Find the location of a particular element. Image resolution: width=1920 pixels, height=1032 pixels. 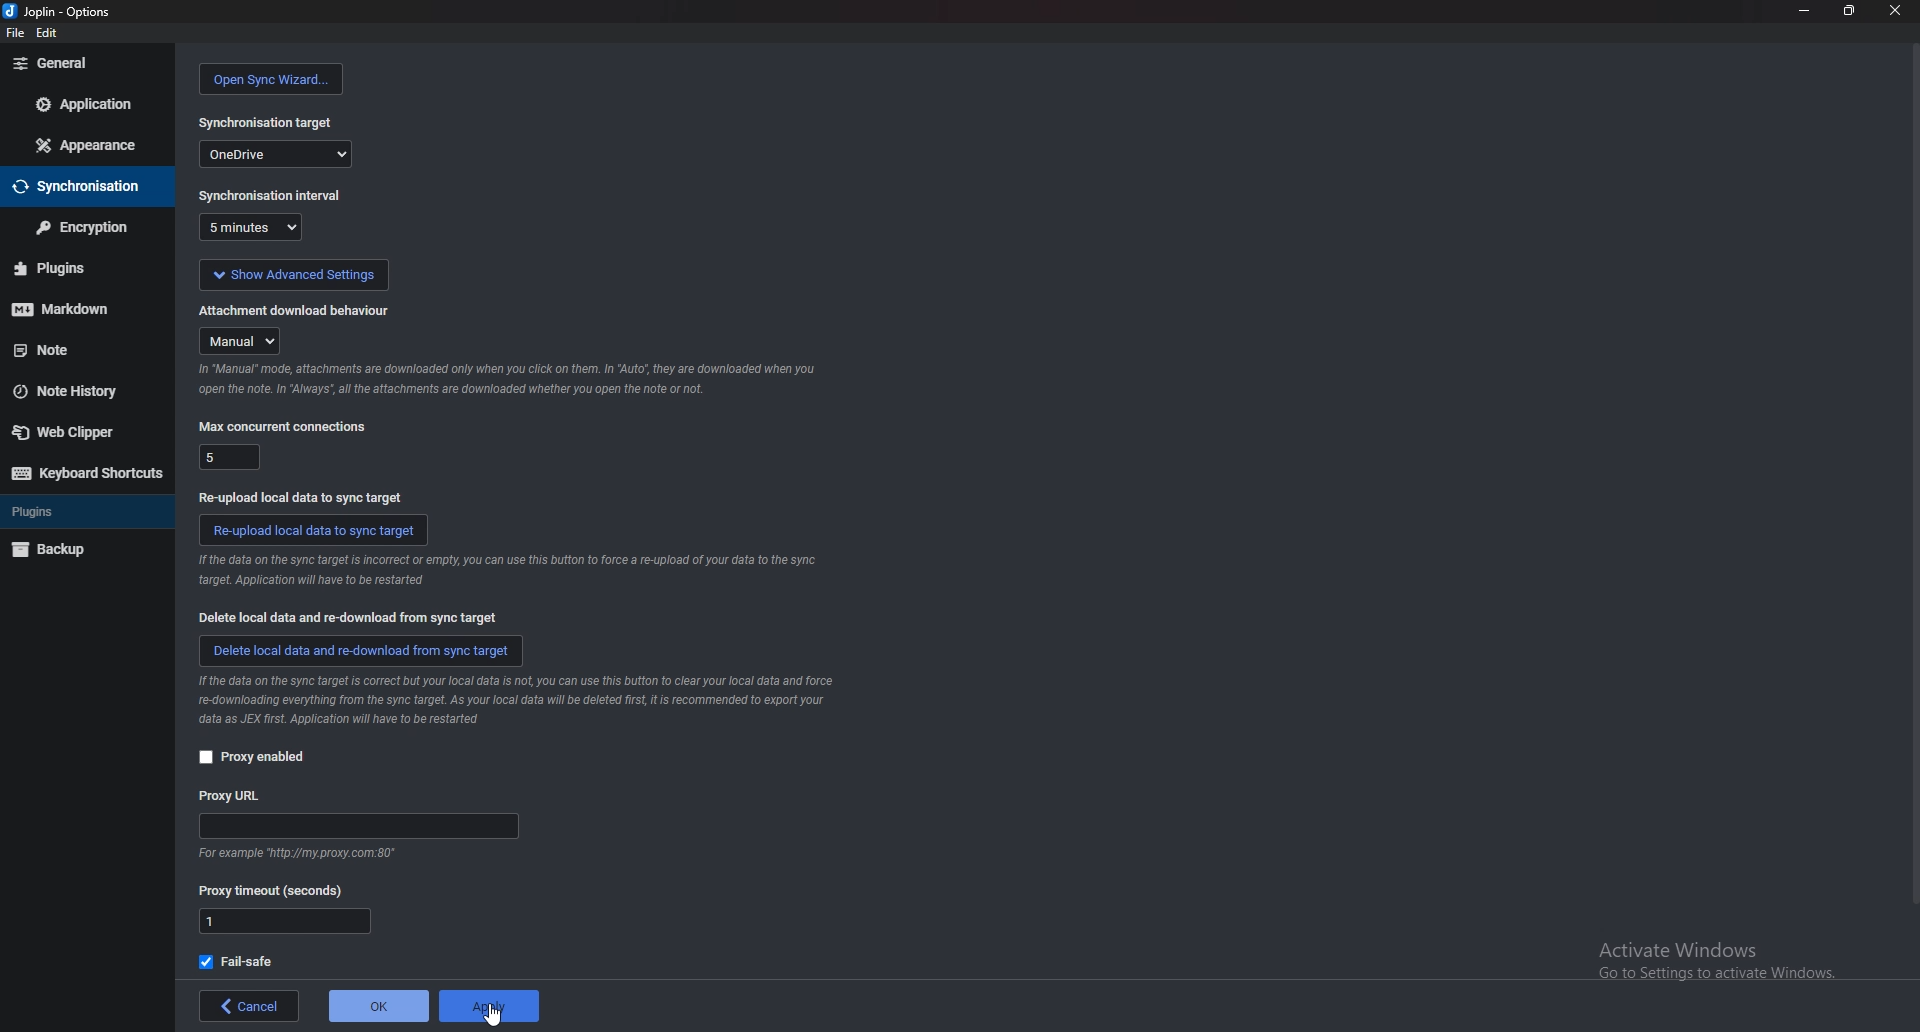

apply is located at coordinates (489, 1007).